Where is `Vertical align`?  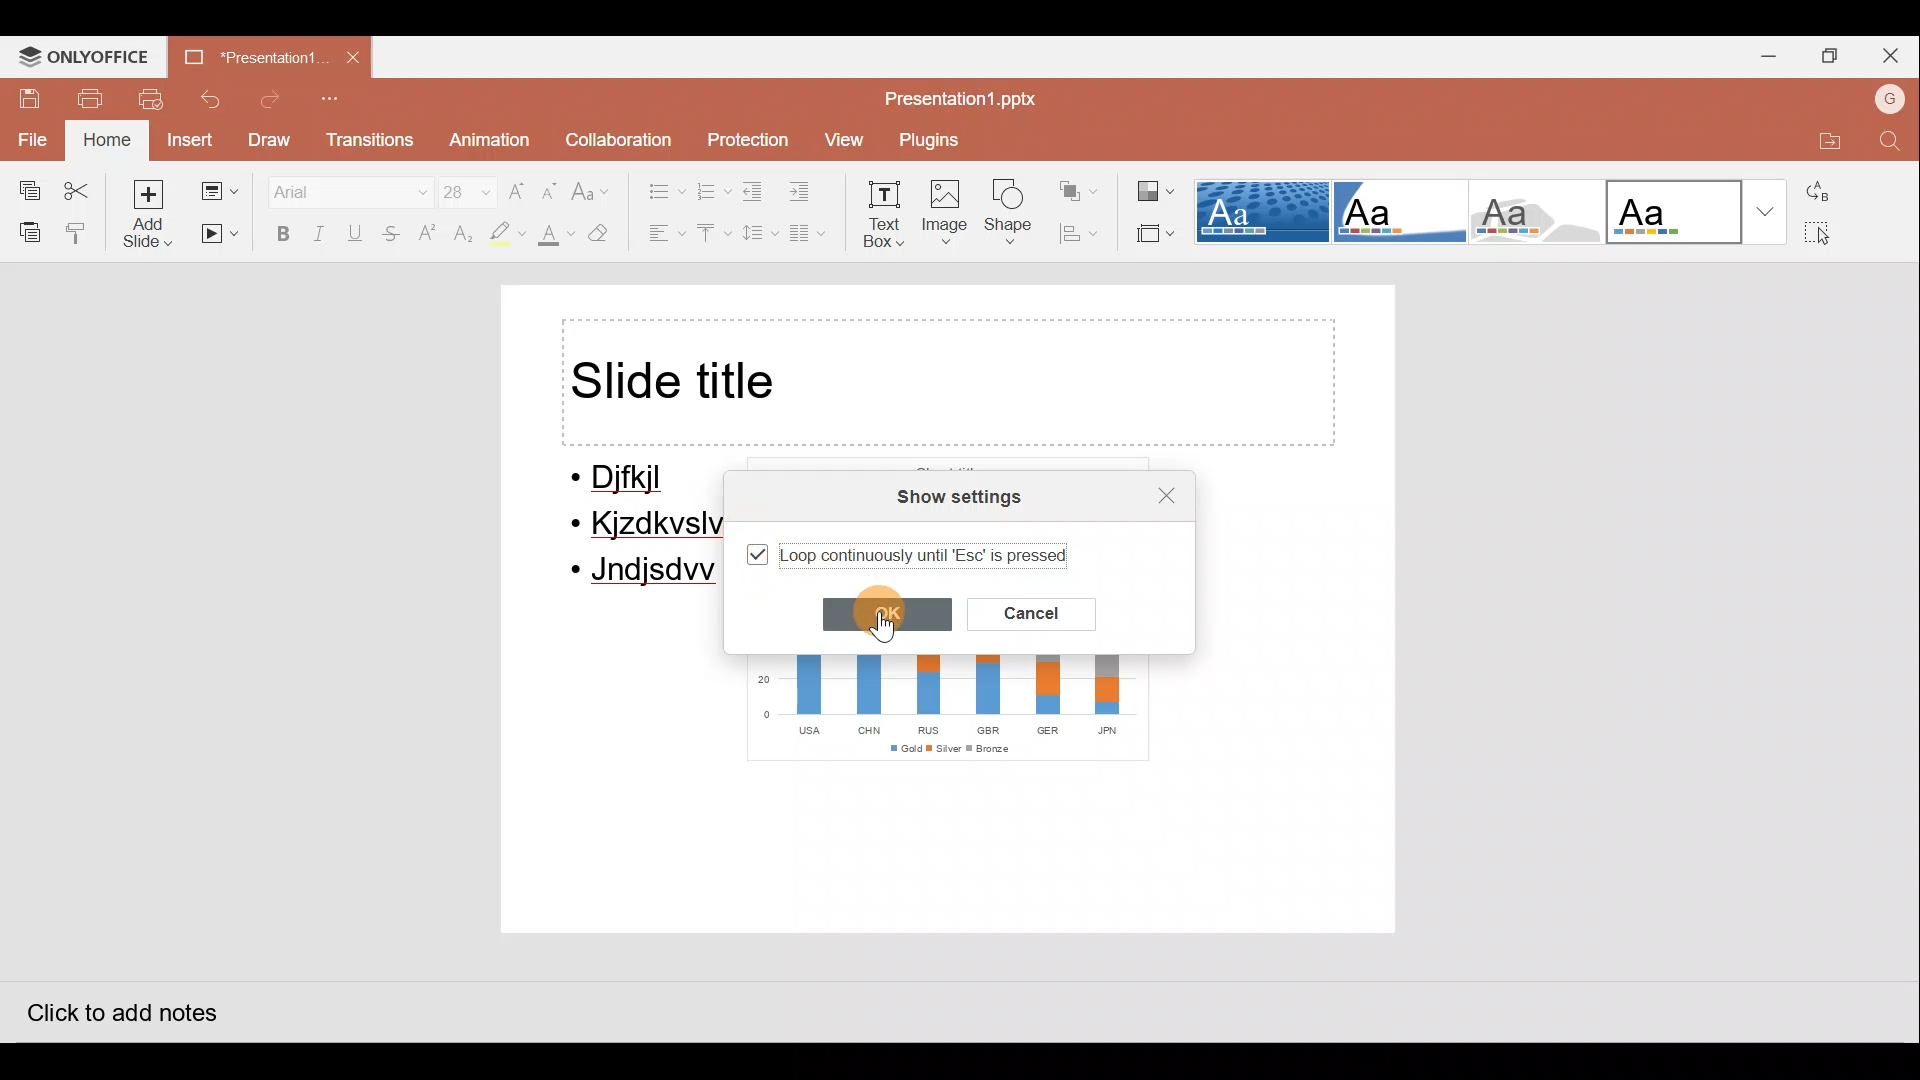
Vertical align is located at coordinates (709, 235).